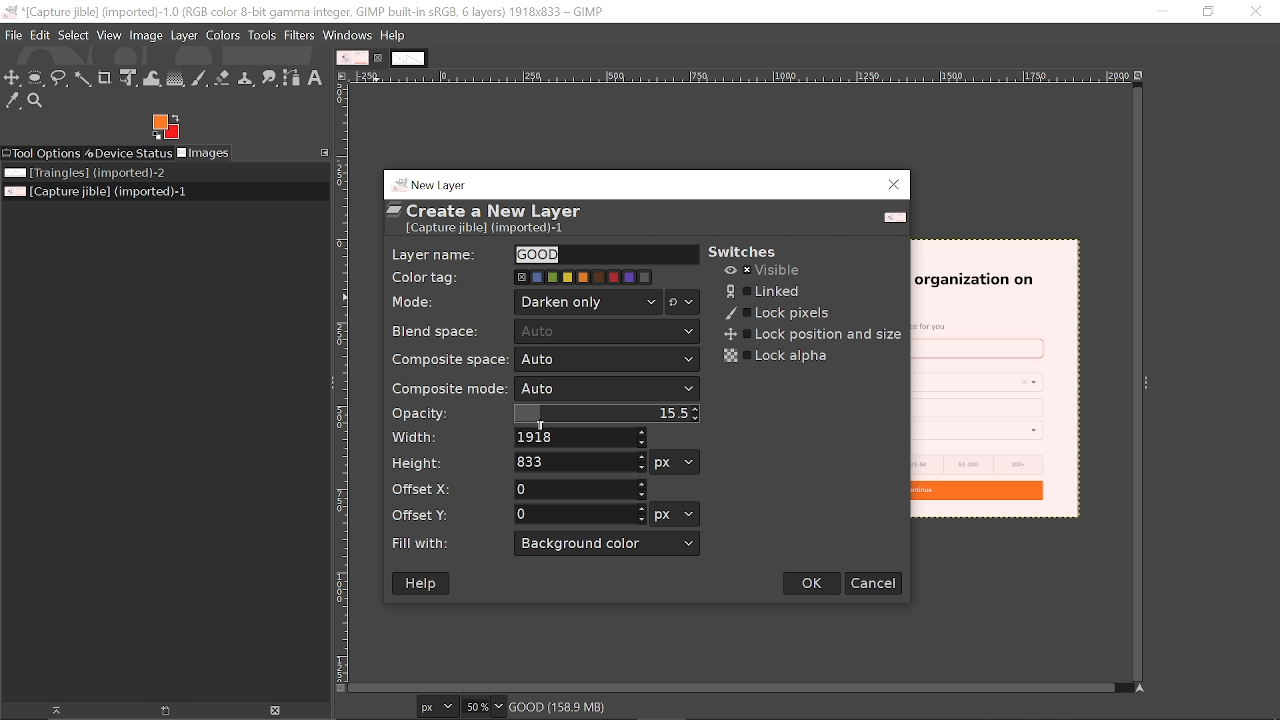 The height and width of the screenshot is (720, 1280). Describe the element at coordinates (764, 271) in the screenshot. I see `Visible` at that location.